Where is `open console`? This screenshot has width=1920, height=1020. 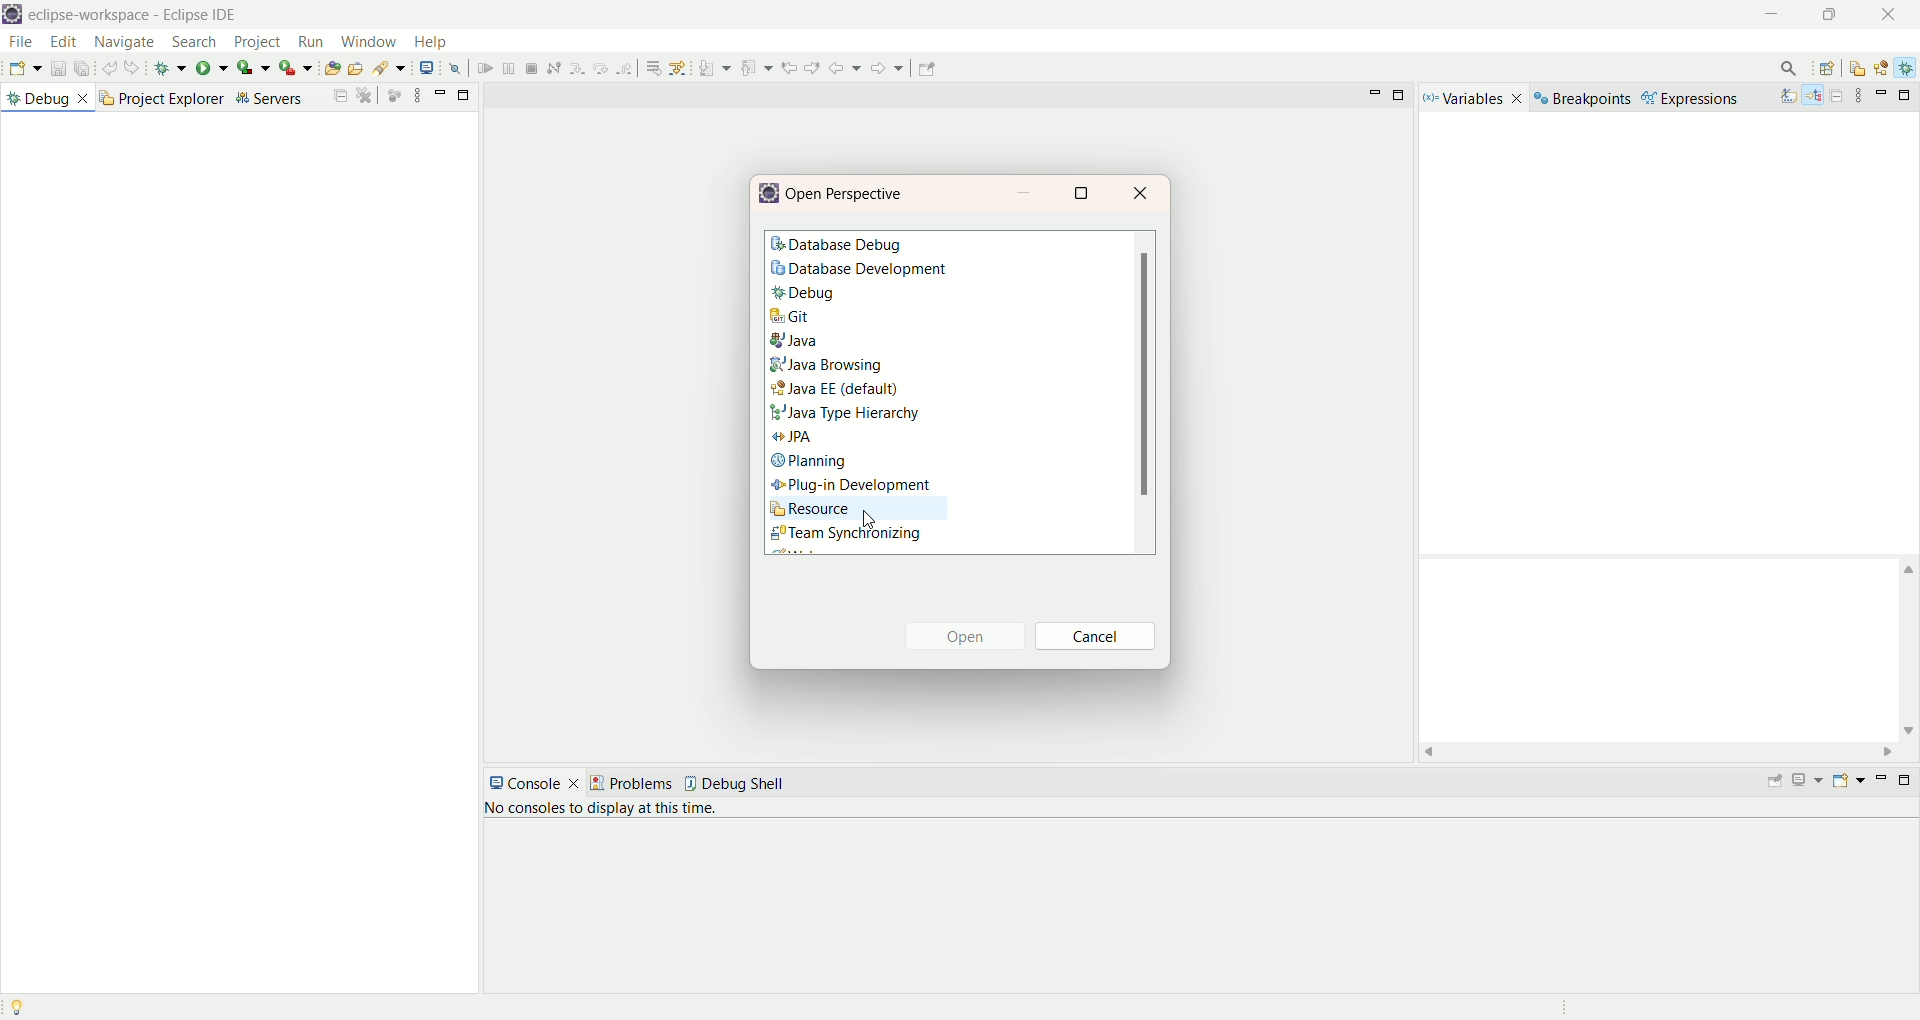 open console is located at coordinates (1847, 780).